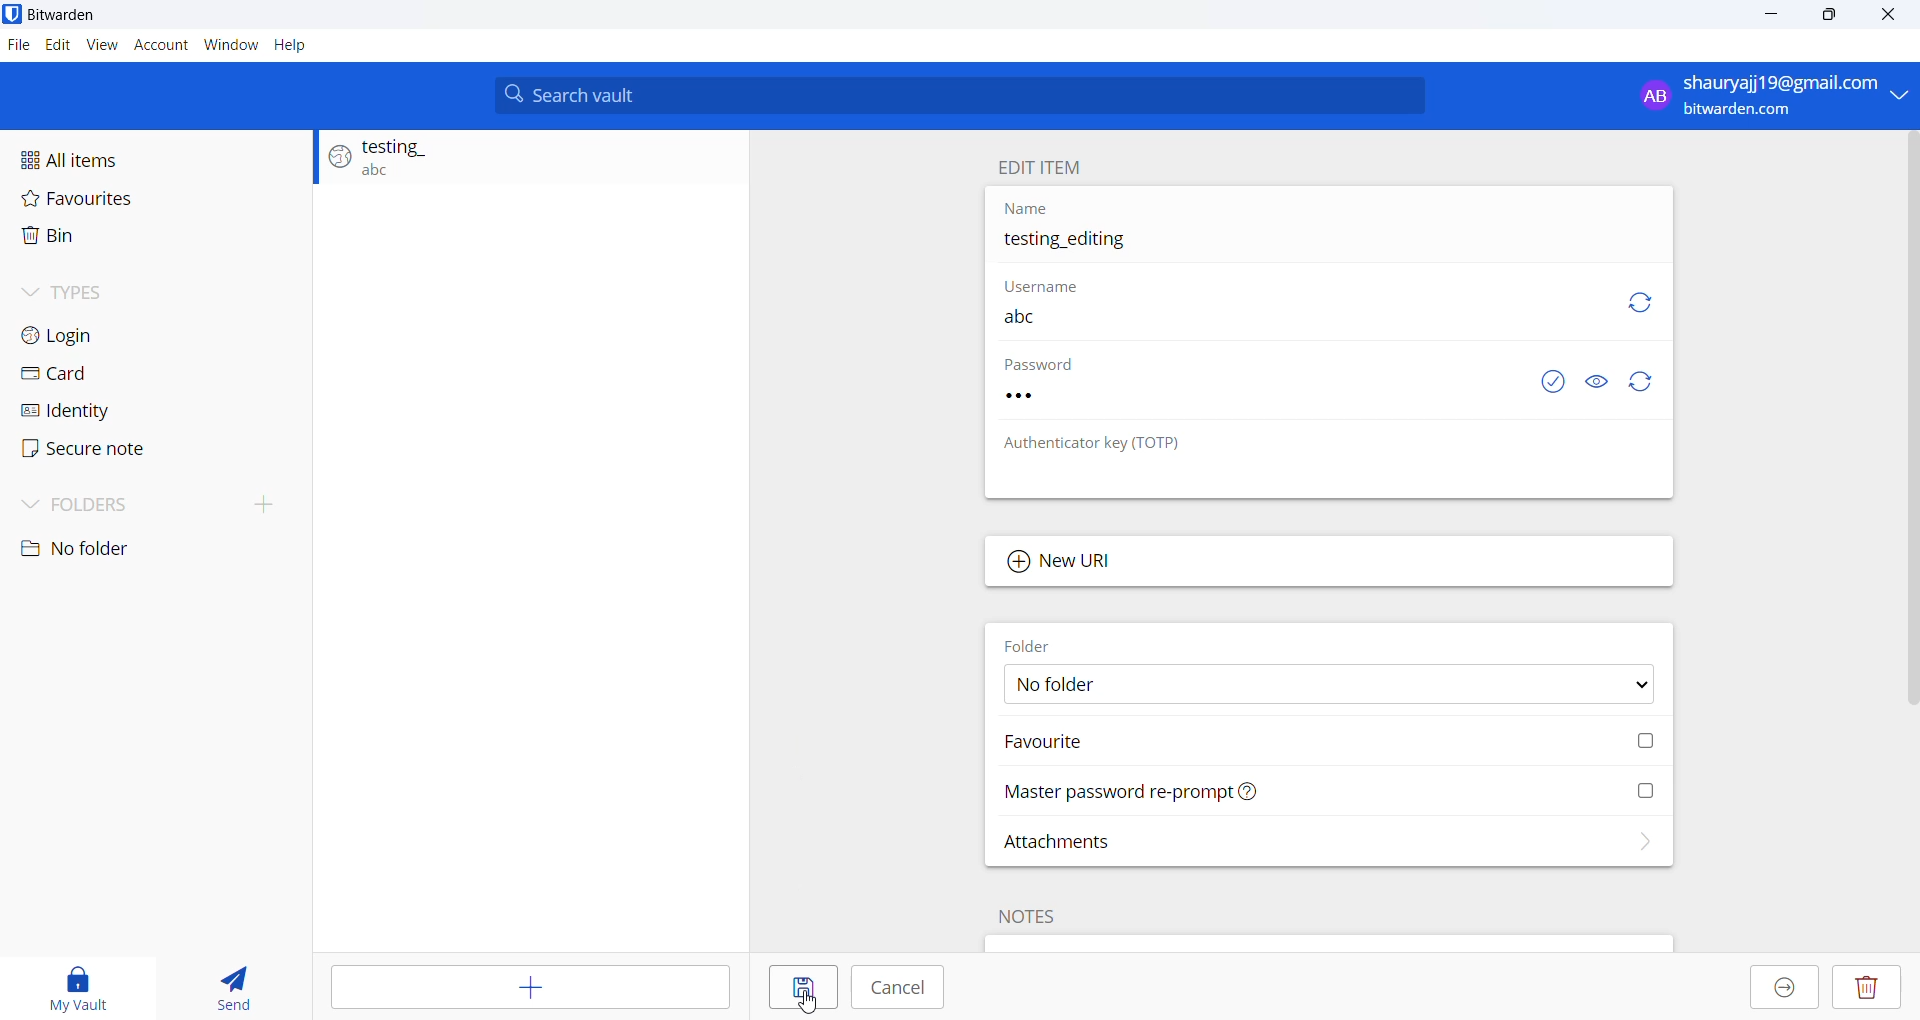 This screenshot has height=1020, width=1920. I want to click on Window, so click(231, 42).